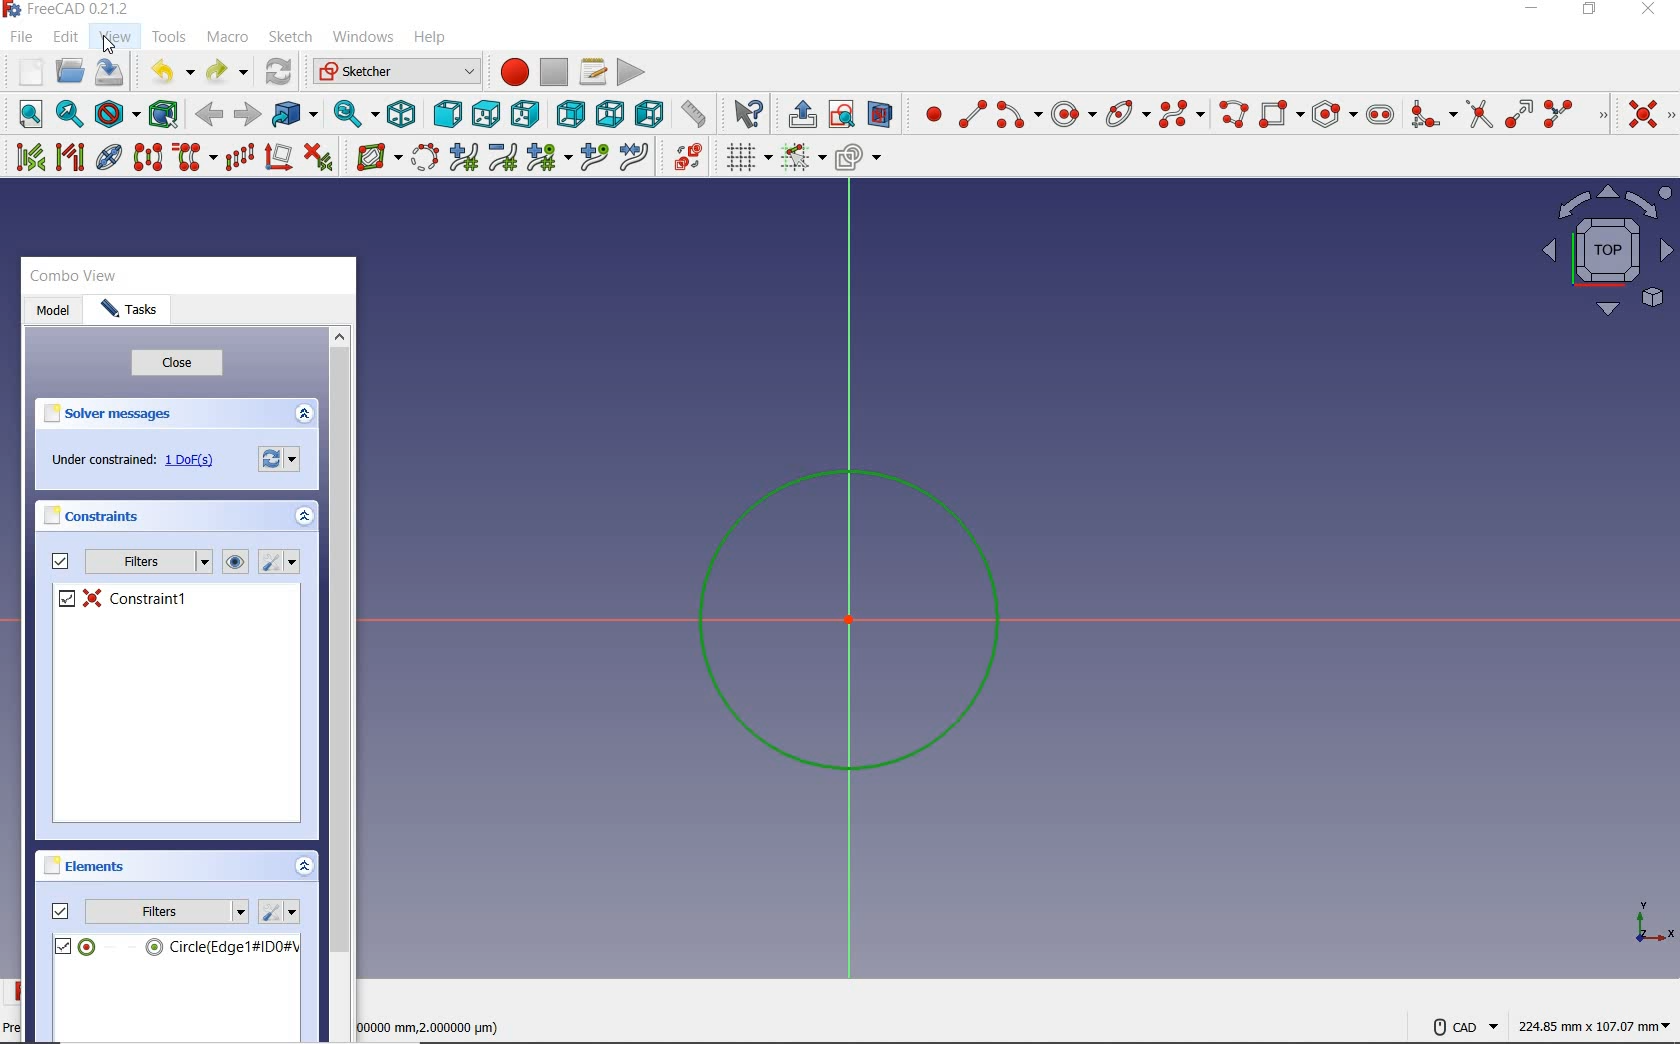 Image resolution: width=1680 pixels, height=1044 pixels. I want to click on view, so click(235, 562).